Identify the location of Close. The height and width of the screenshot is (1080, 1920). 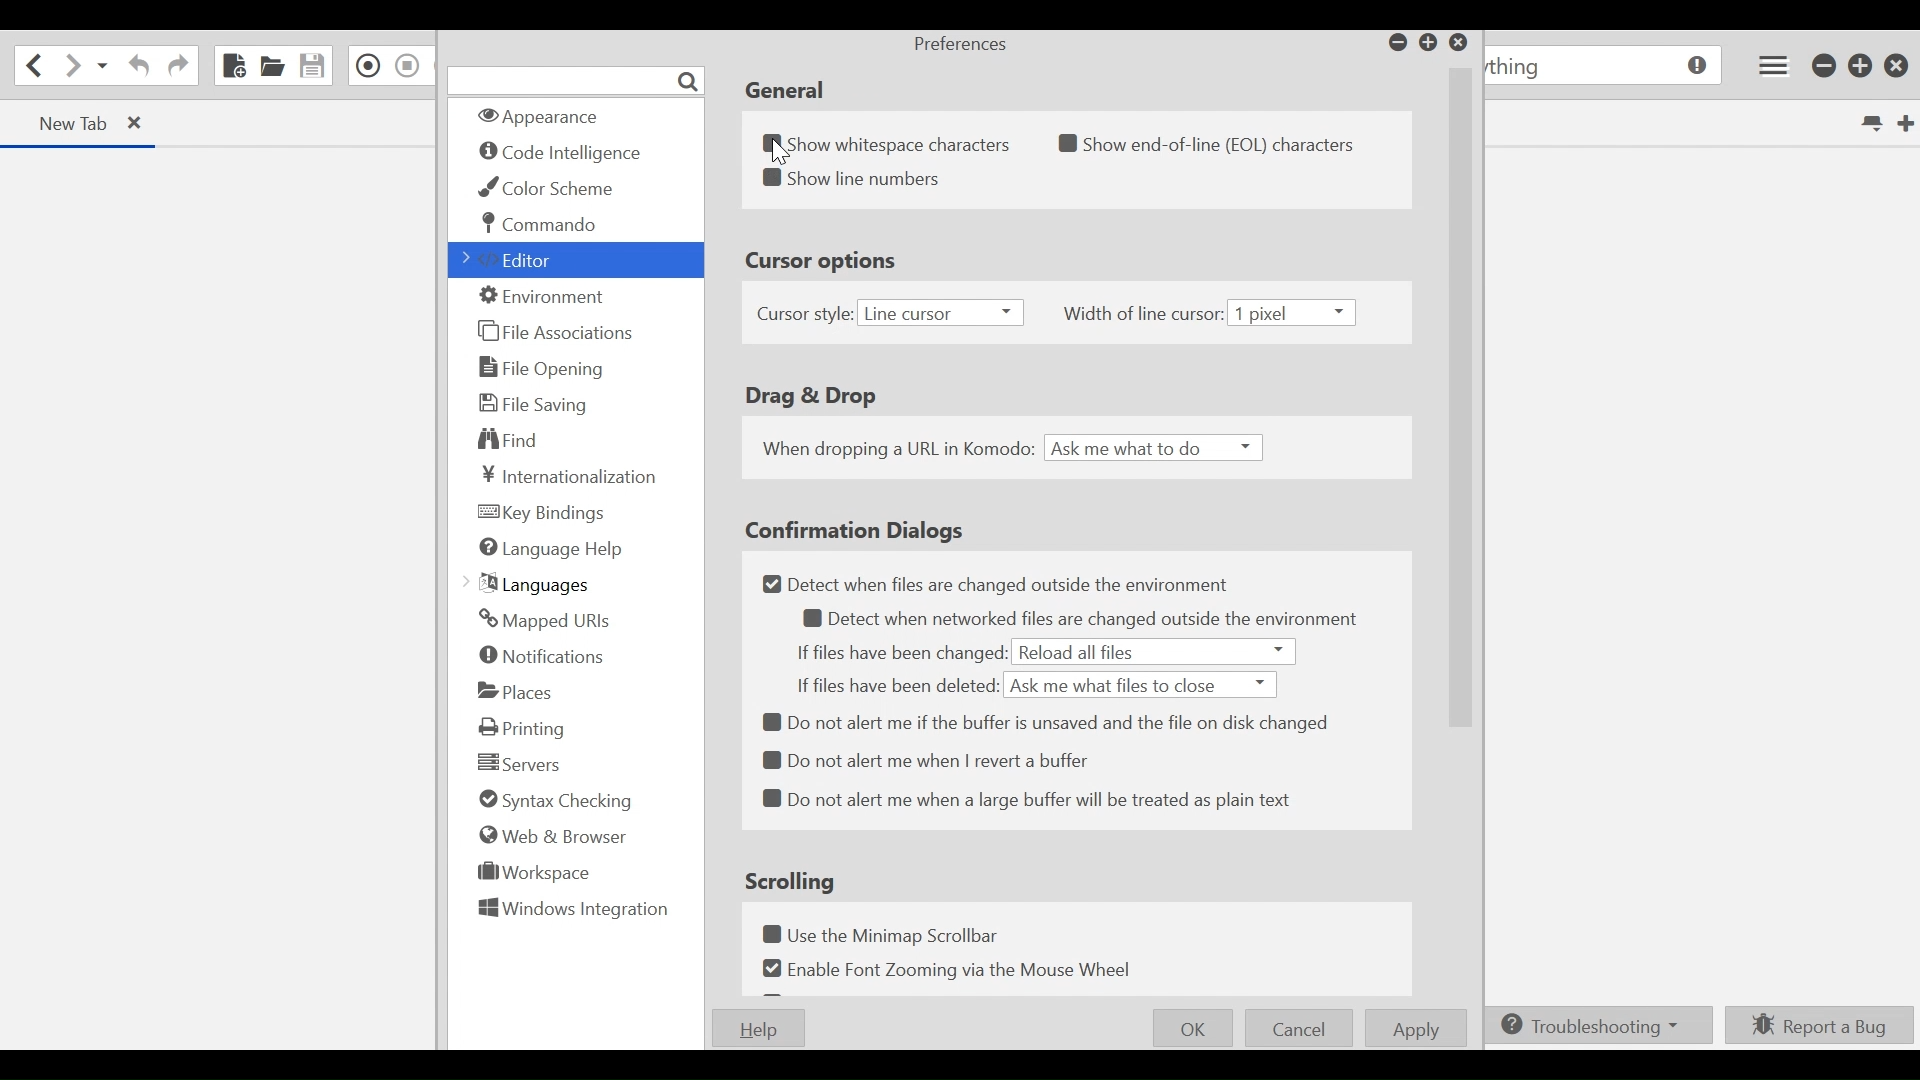
(1461, 43).